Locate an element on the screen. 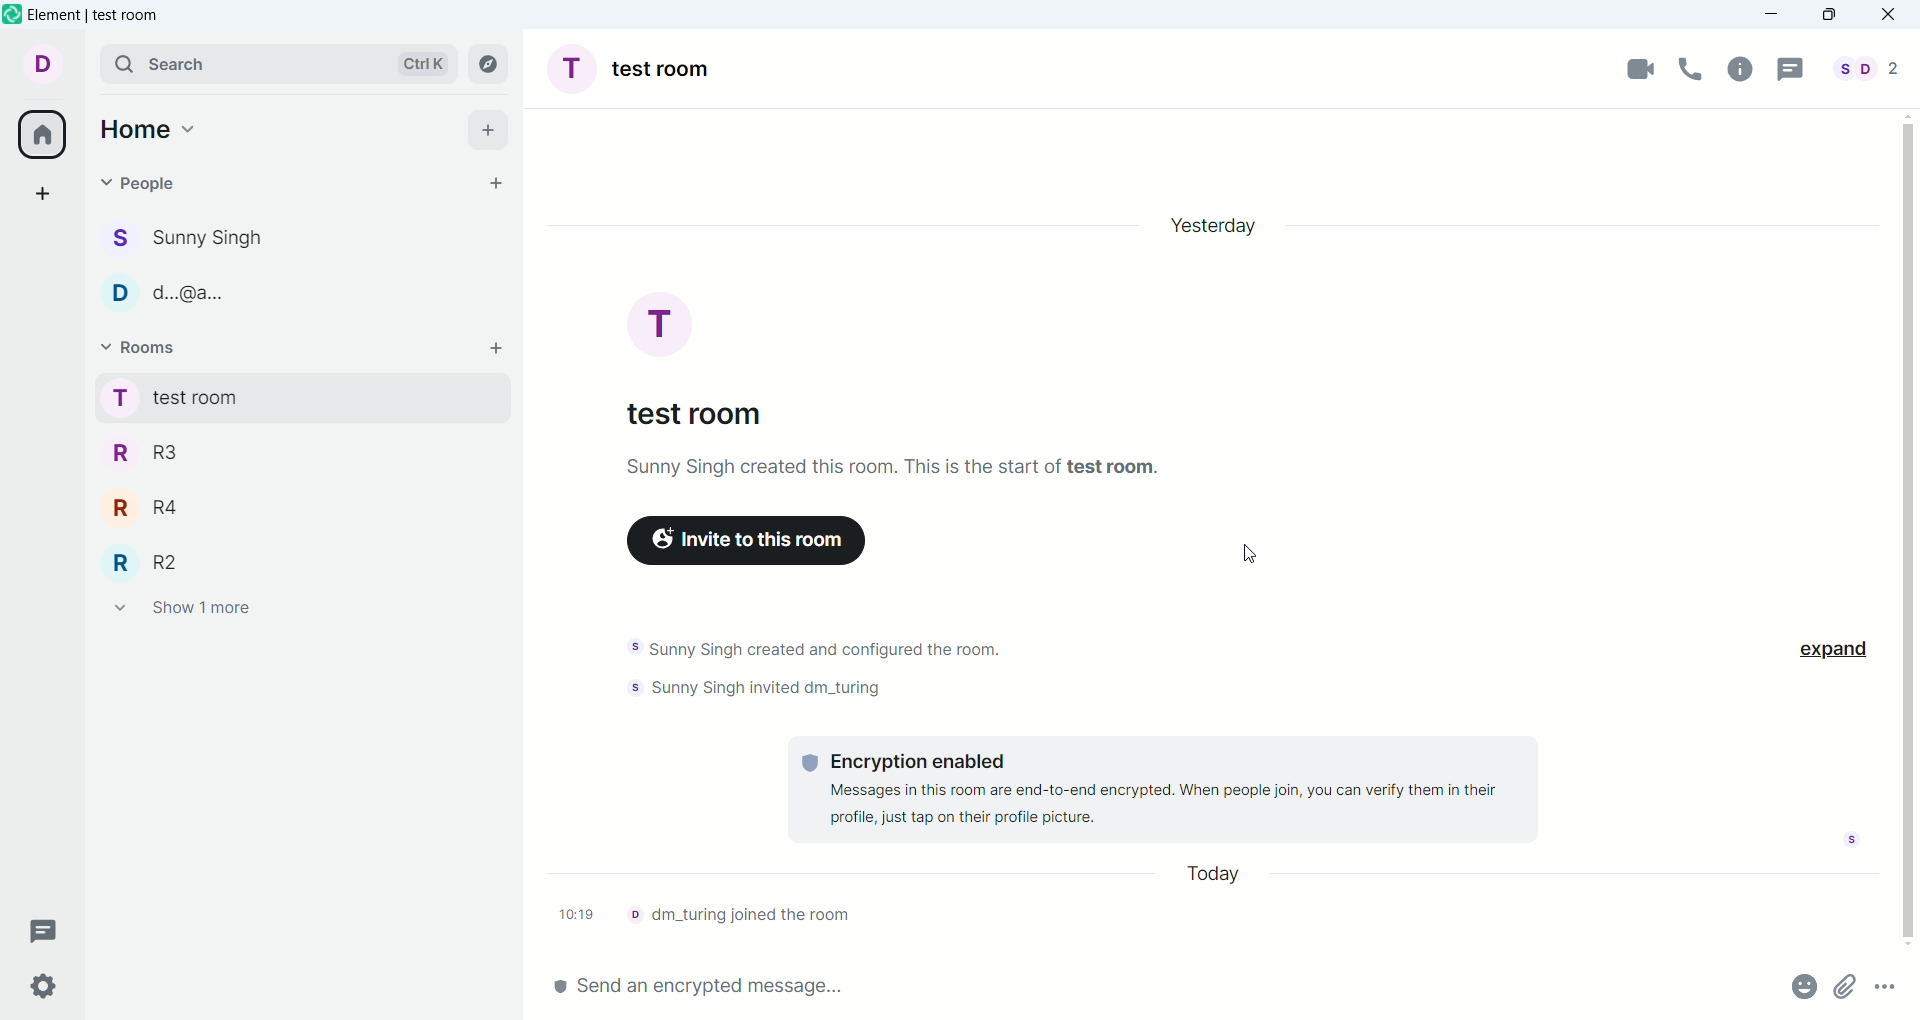 The height and width of the screenshot is (1020, 1920). scroll up is located at coordinates (1908, 115).